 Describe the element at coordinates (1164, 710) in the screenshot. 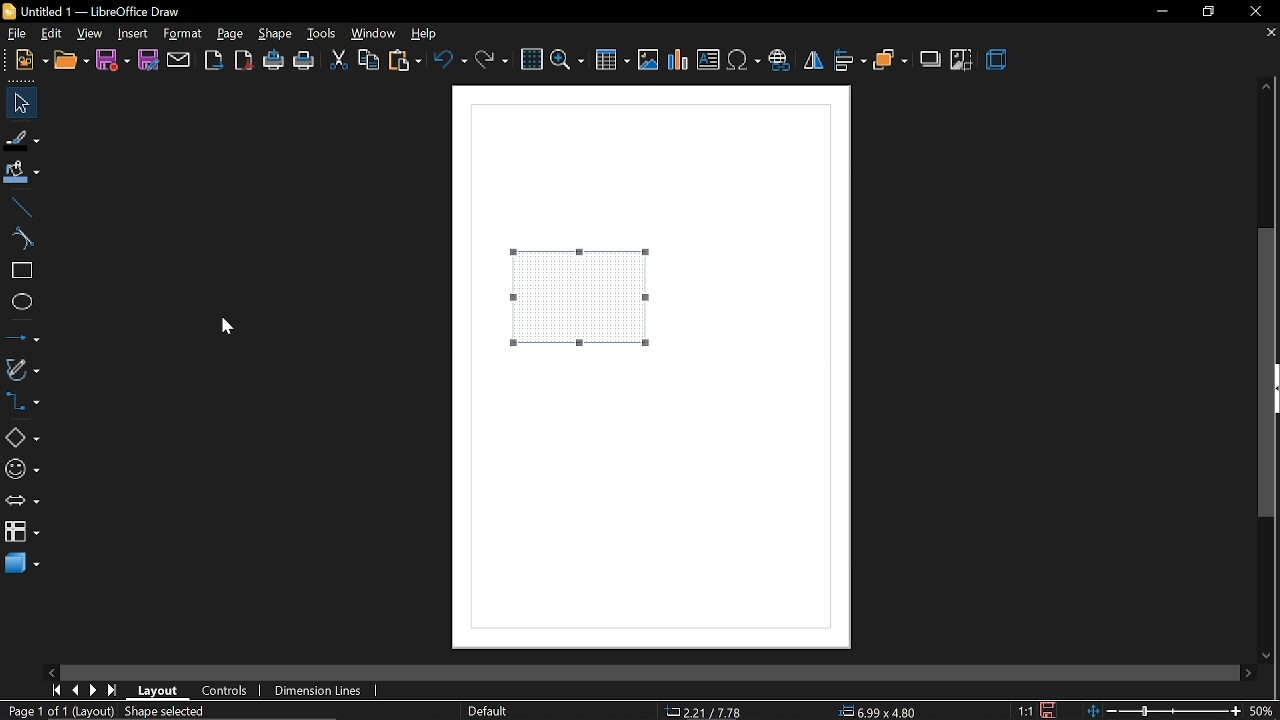

I see `change zoom` at that location.